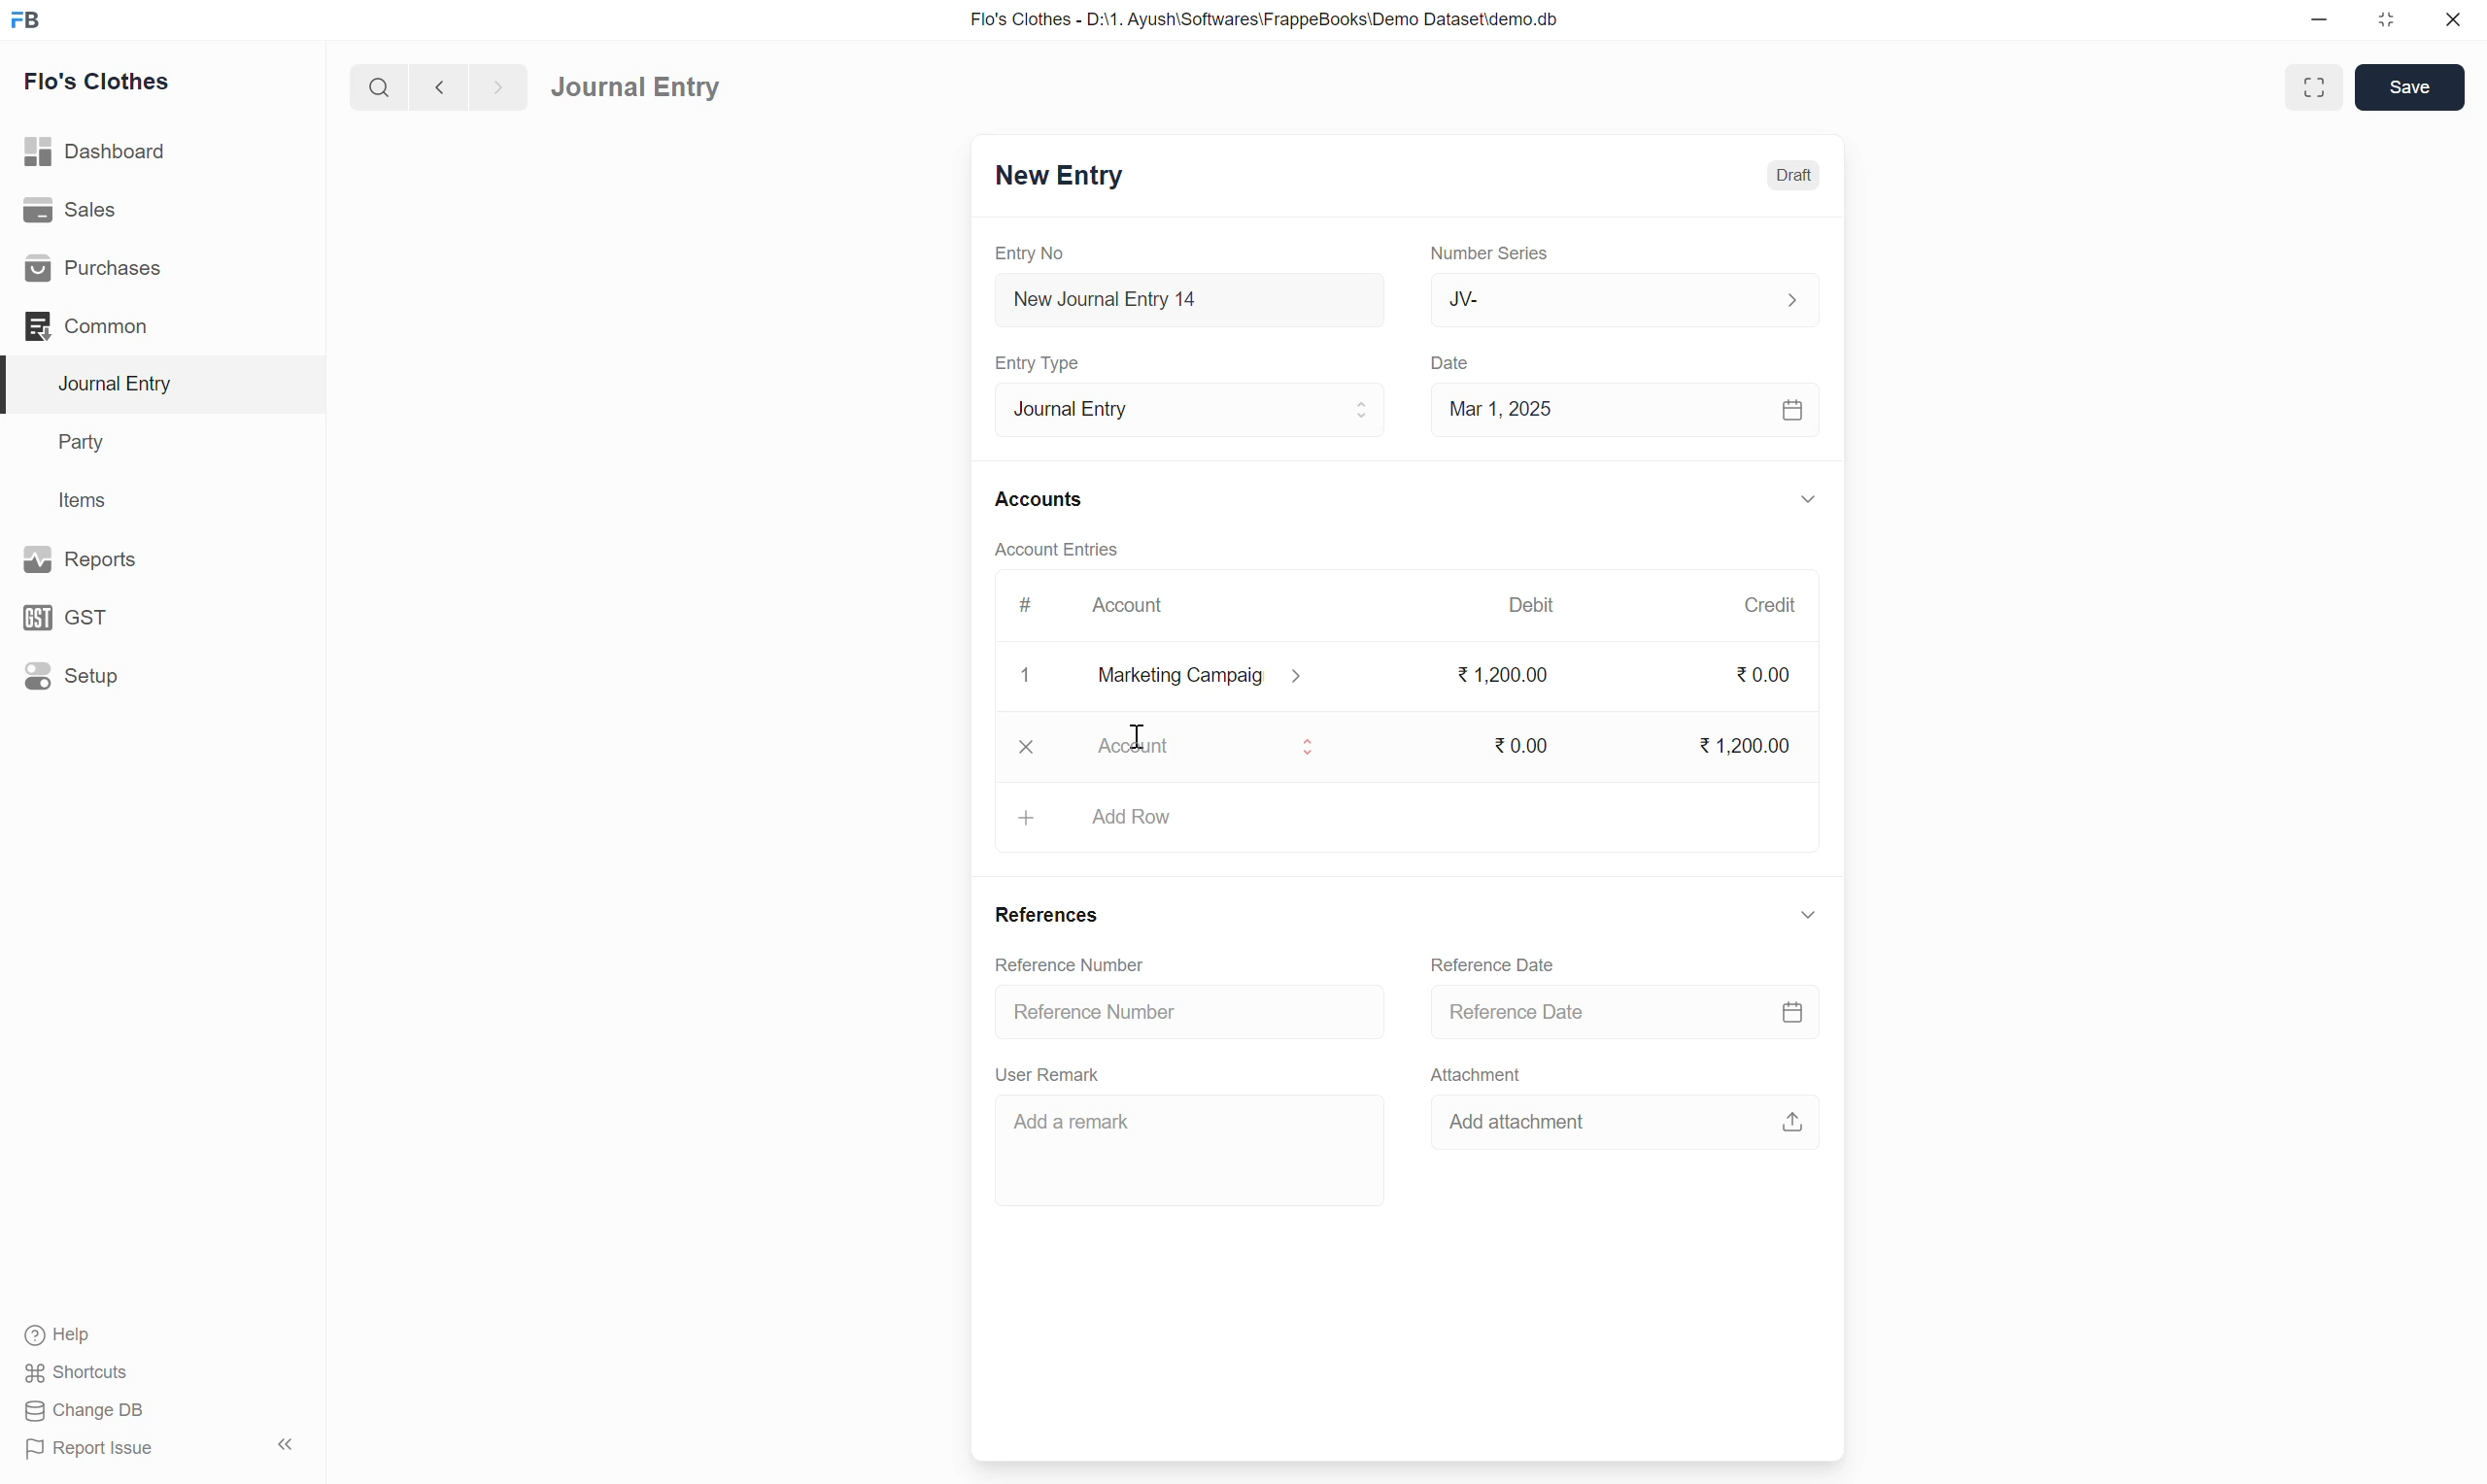  Describe the element at coordinates (1794, 1121) in the screenshot. I see `upload` at that location.